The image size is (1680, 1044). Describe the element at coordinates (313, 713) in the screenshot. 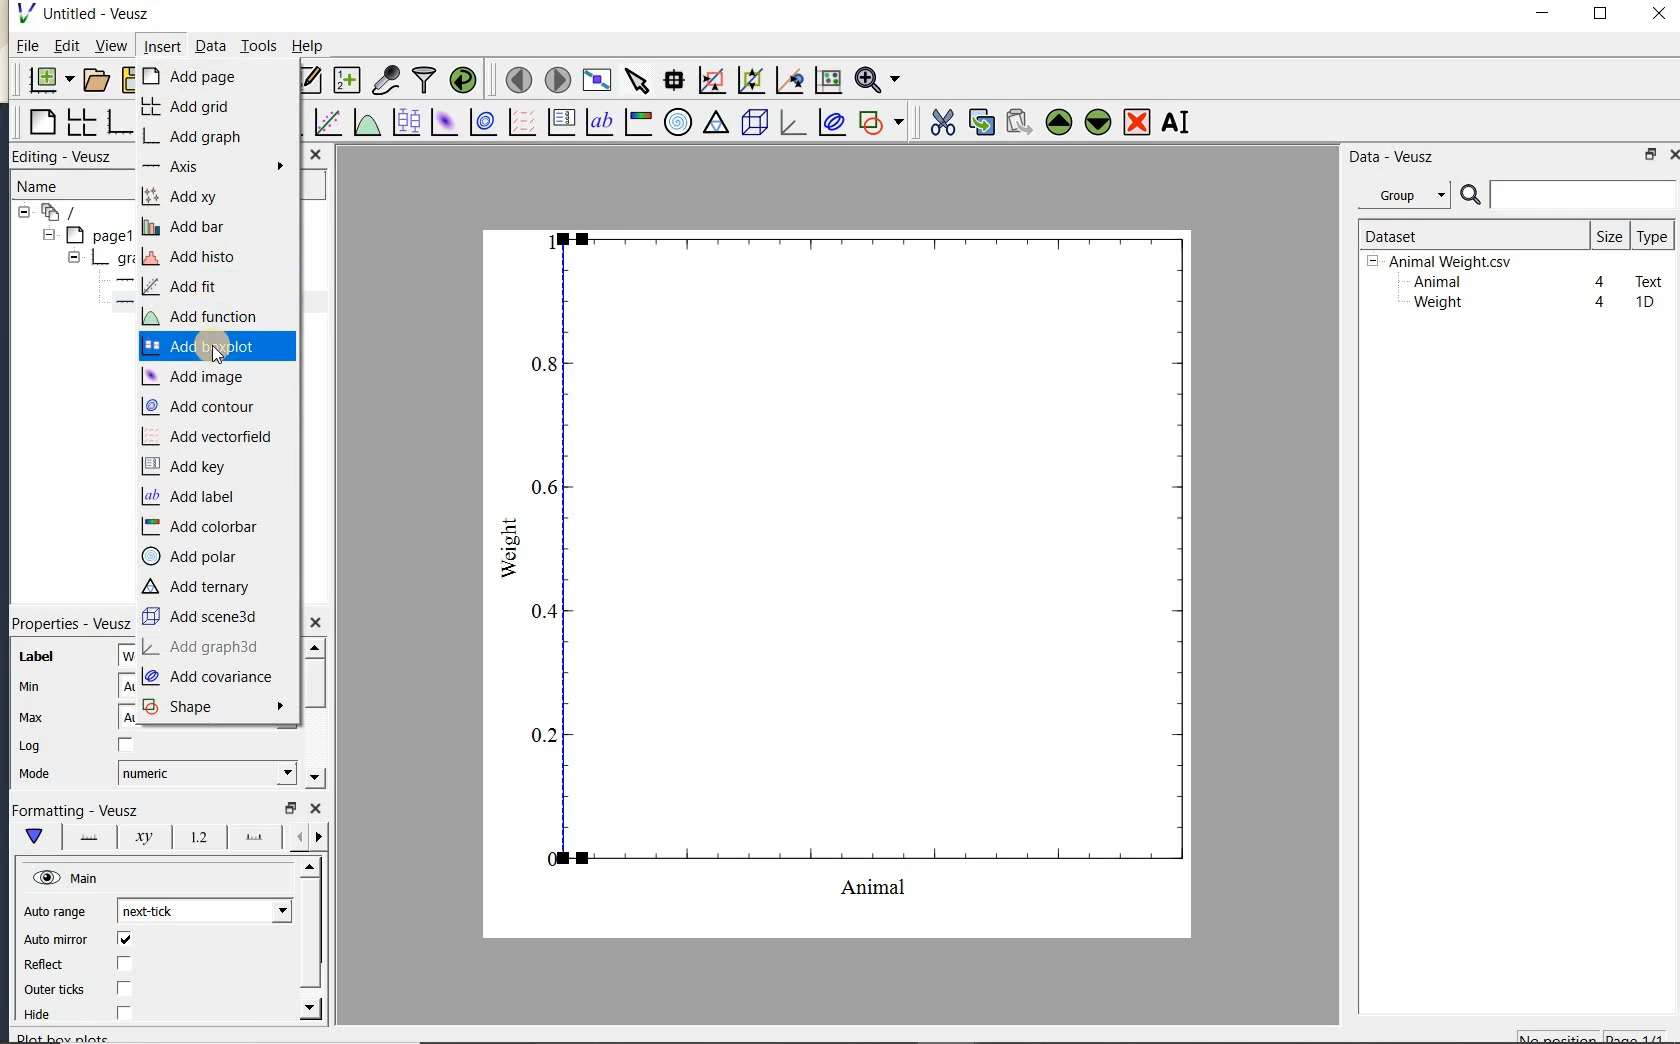

I see `scrollbar` at that location.